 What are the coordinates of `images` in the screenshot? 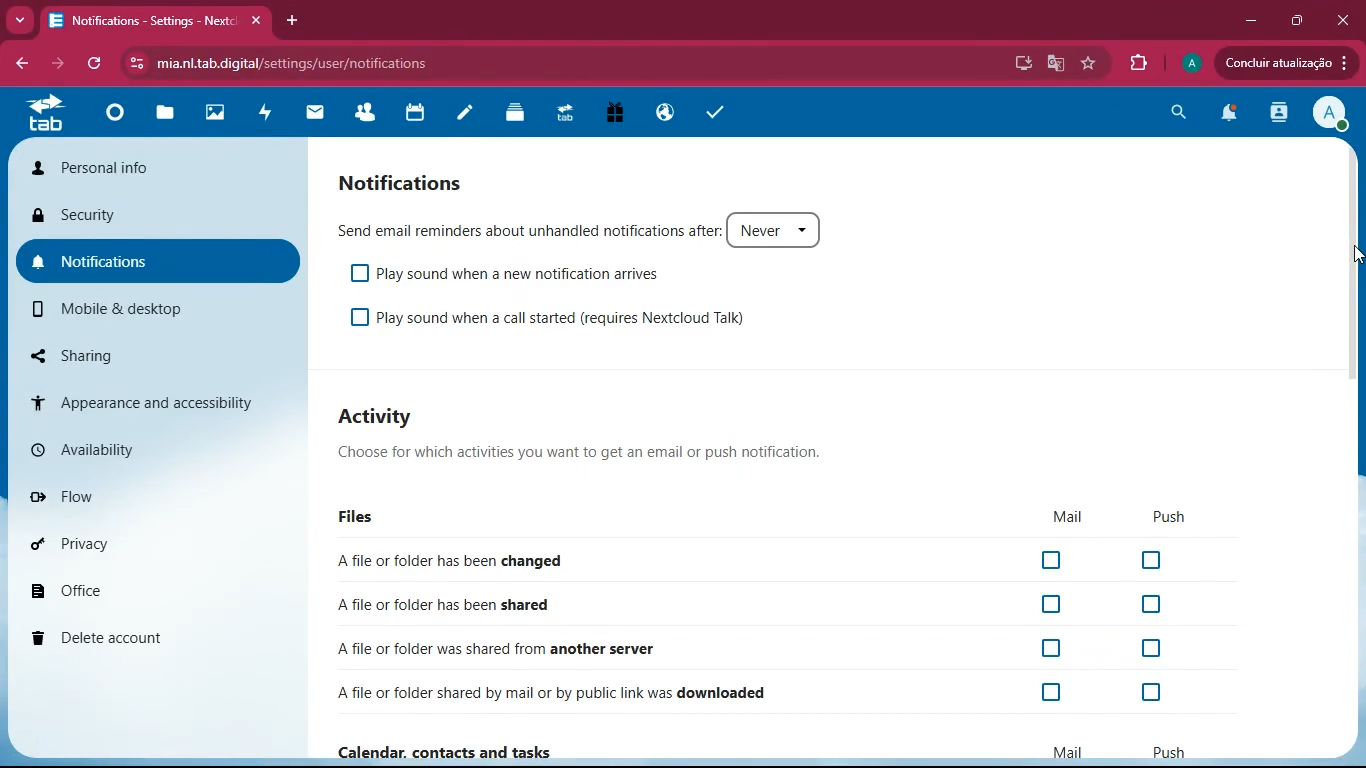 It's located at (222, 115).